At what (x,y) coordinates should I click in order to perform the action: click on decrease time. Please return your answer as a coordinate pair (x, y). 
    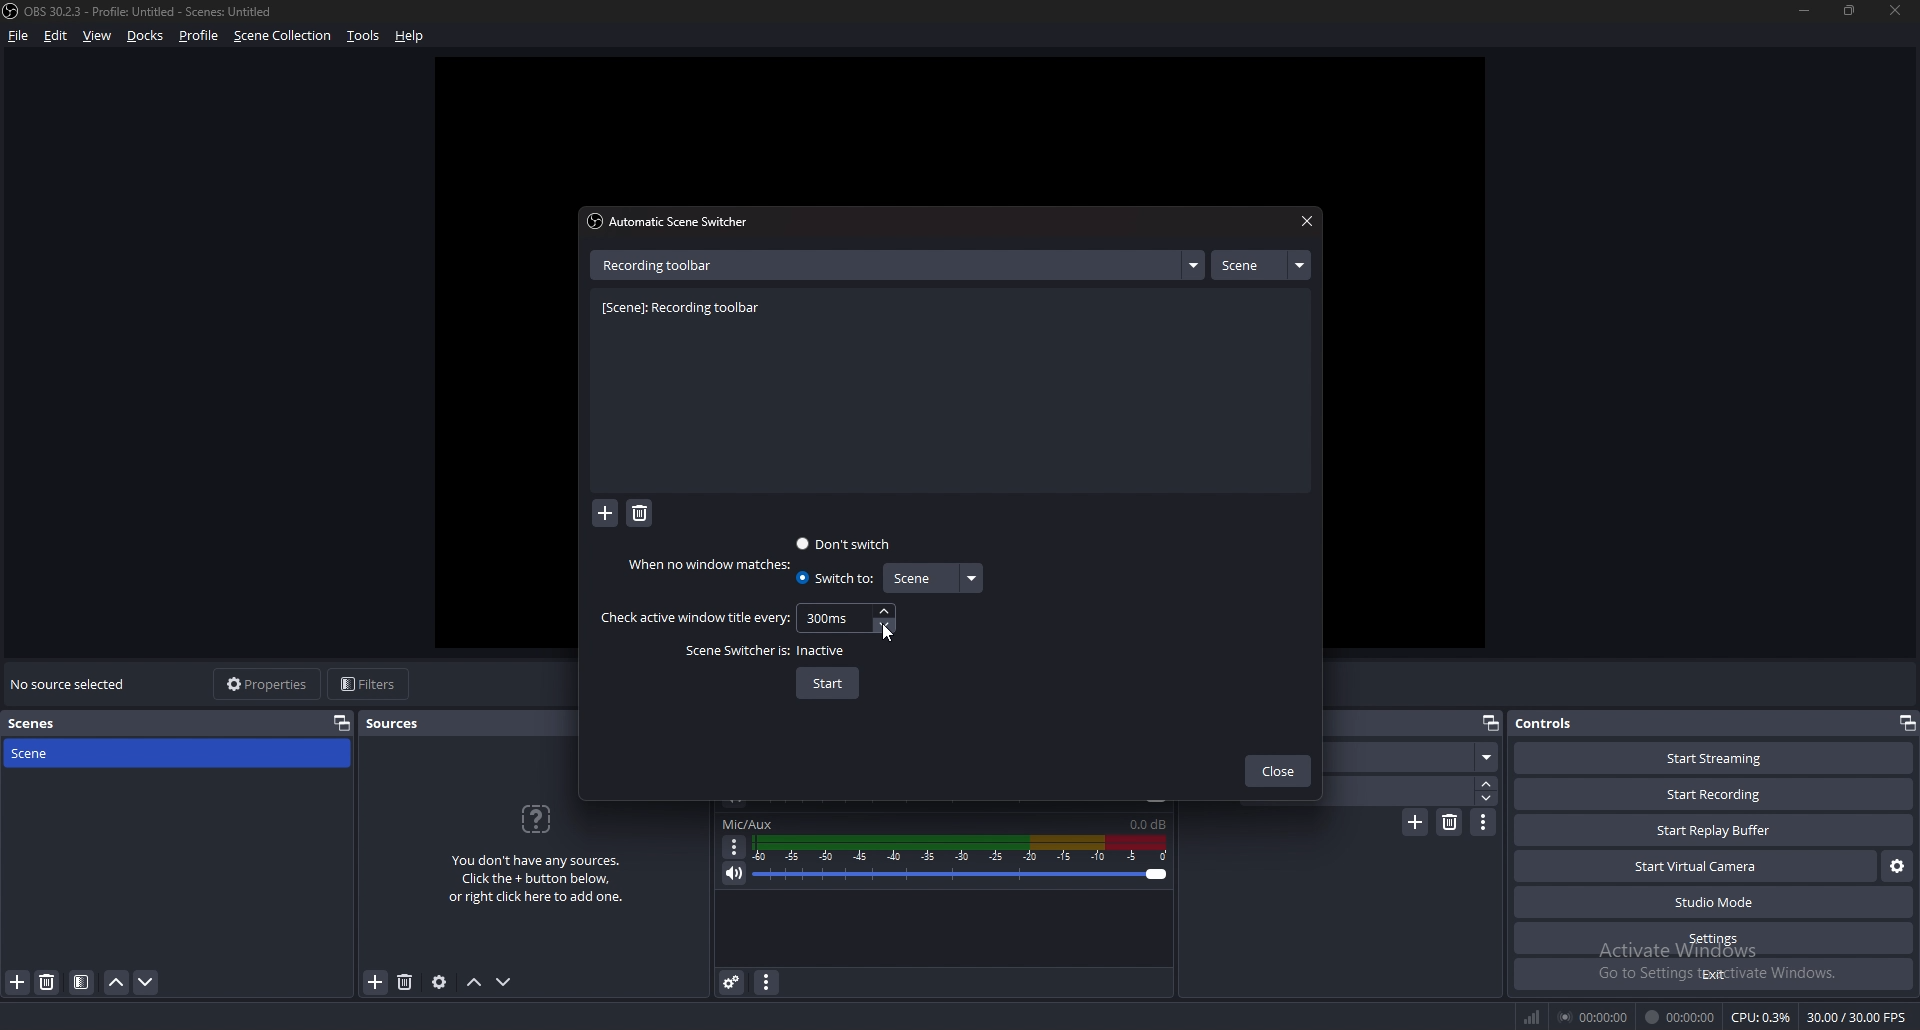
    Looking at the image, I should click on (887, 624).